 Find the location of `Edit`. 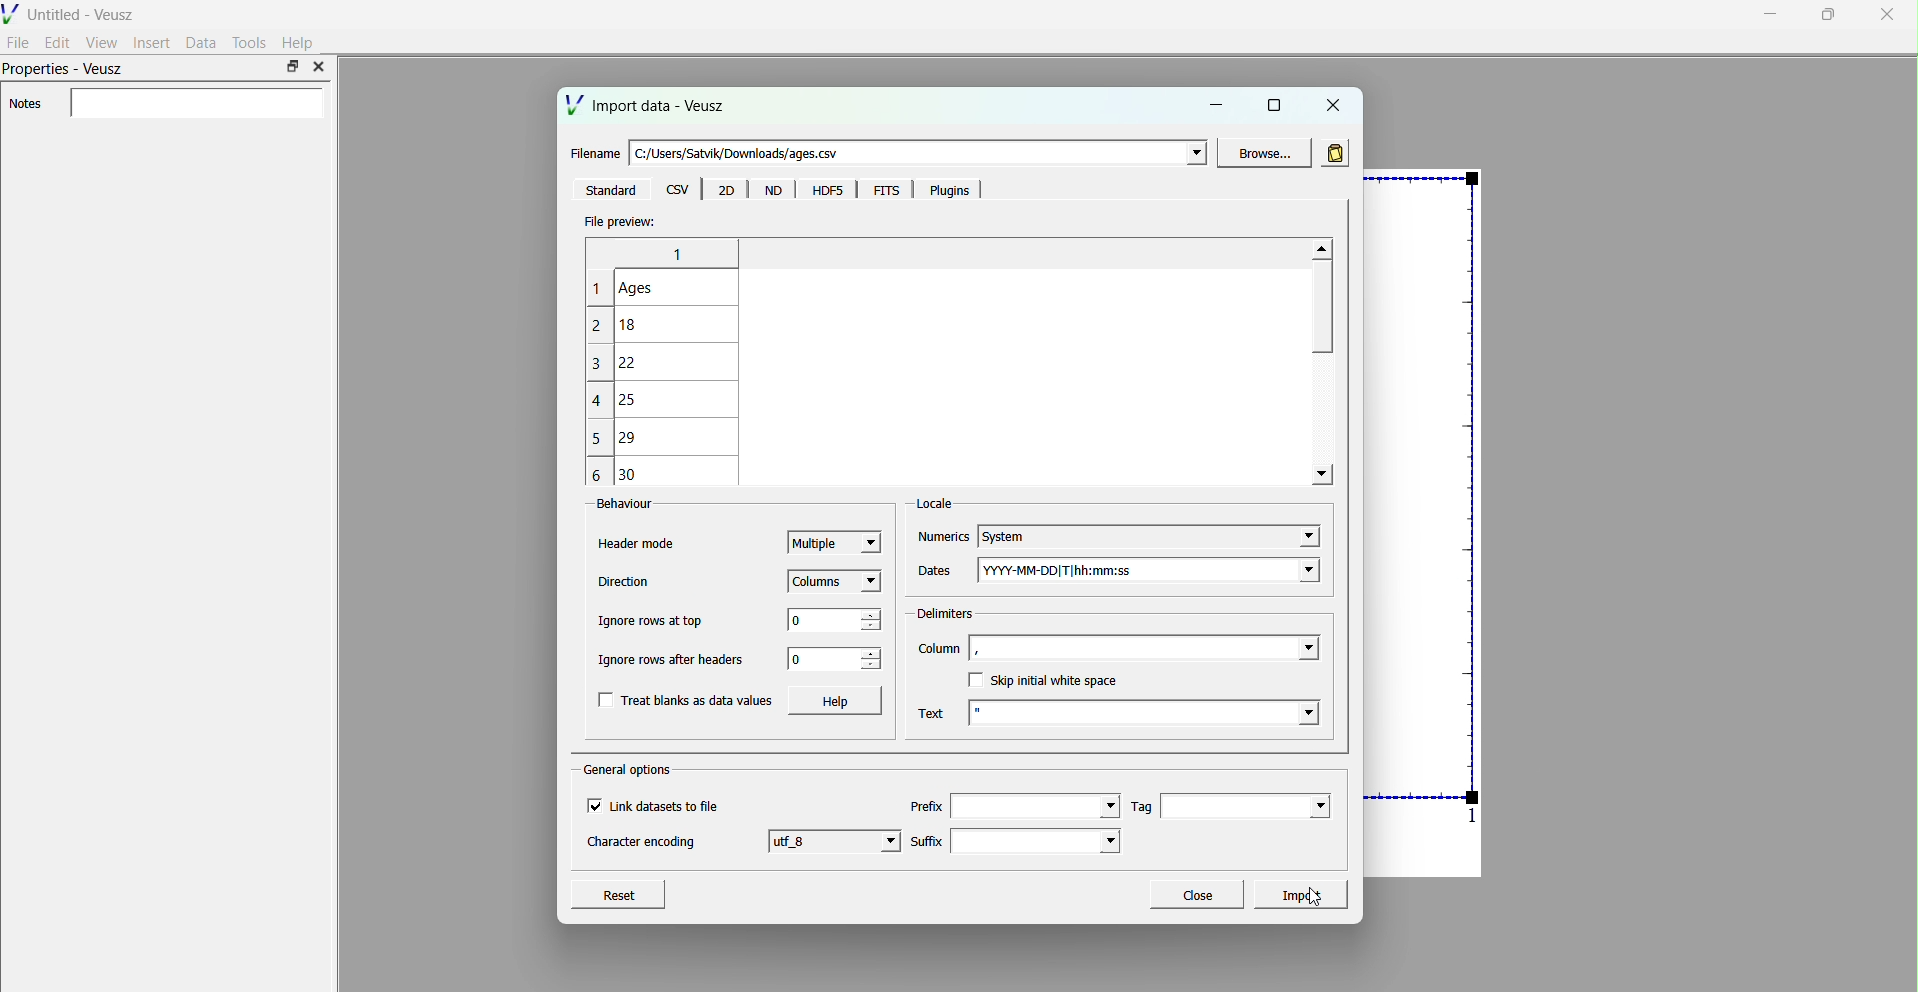

Edit is located at coordinates (58, 42).